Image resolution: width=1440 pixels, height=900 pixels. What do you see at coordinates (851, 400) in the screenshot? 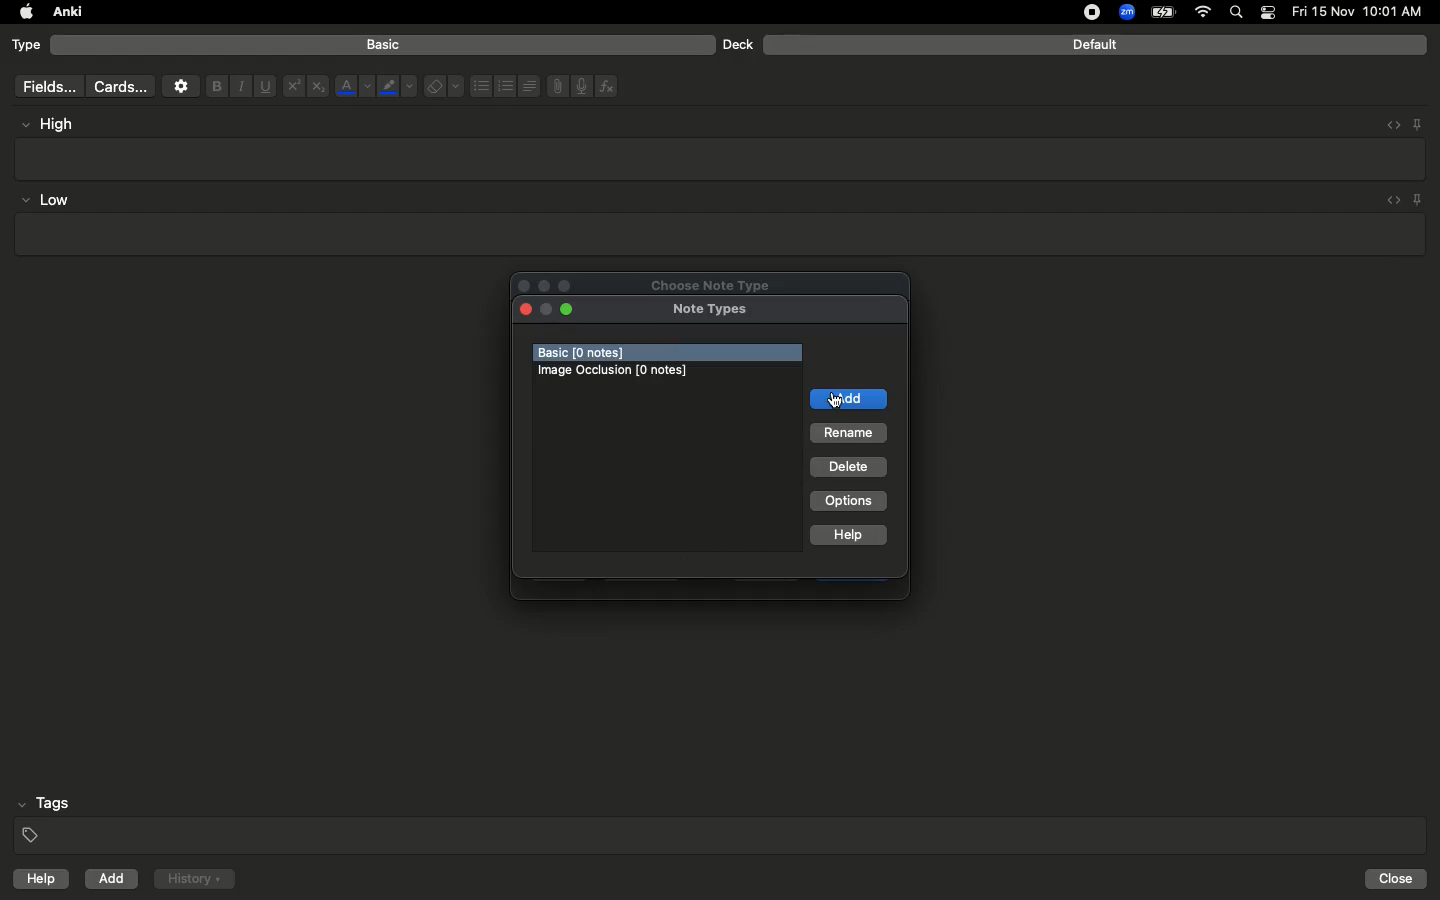
I see `Add` at bounding box center [851, 400].